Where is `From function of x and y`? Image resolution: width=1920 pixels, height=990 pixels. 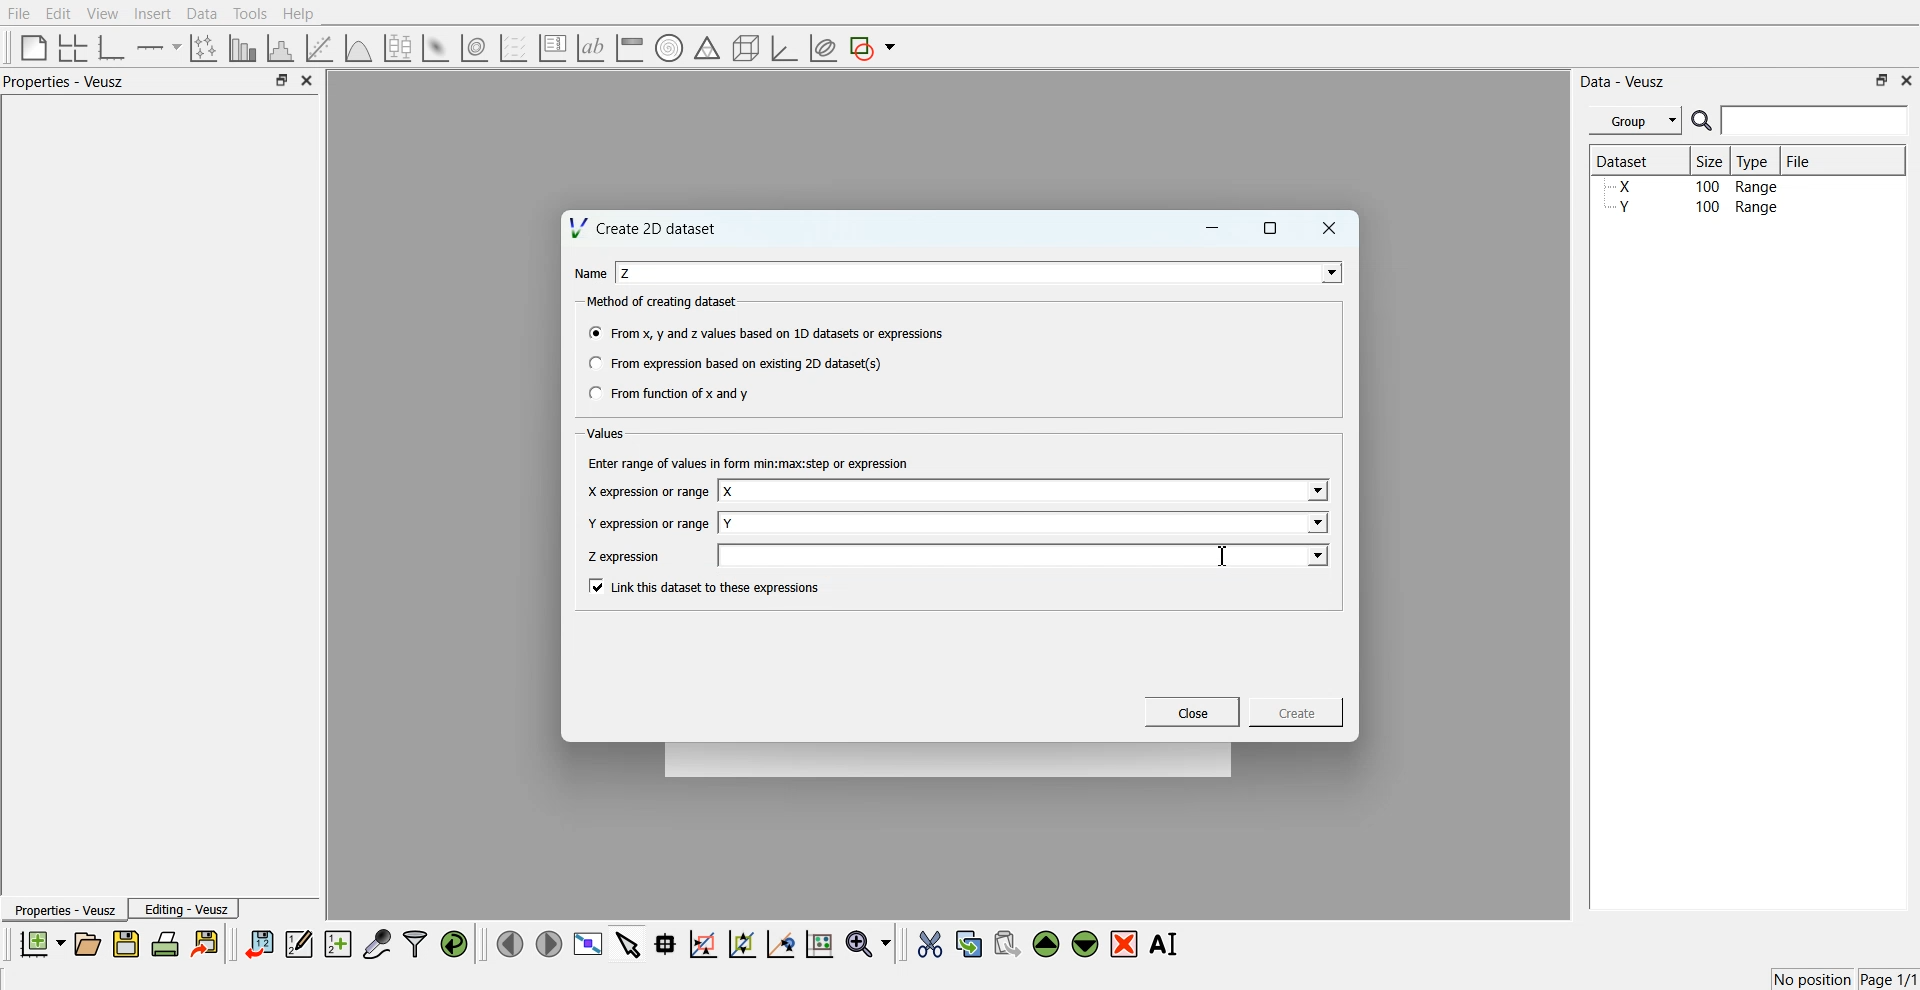 From function of x and y is located at coordinates (671, 392).